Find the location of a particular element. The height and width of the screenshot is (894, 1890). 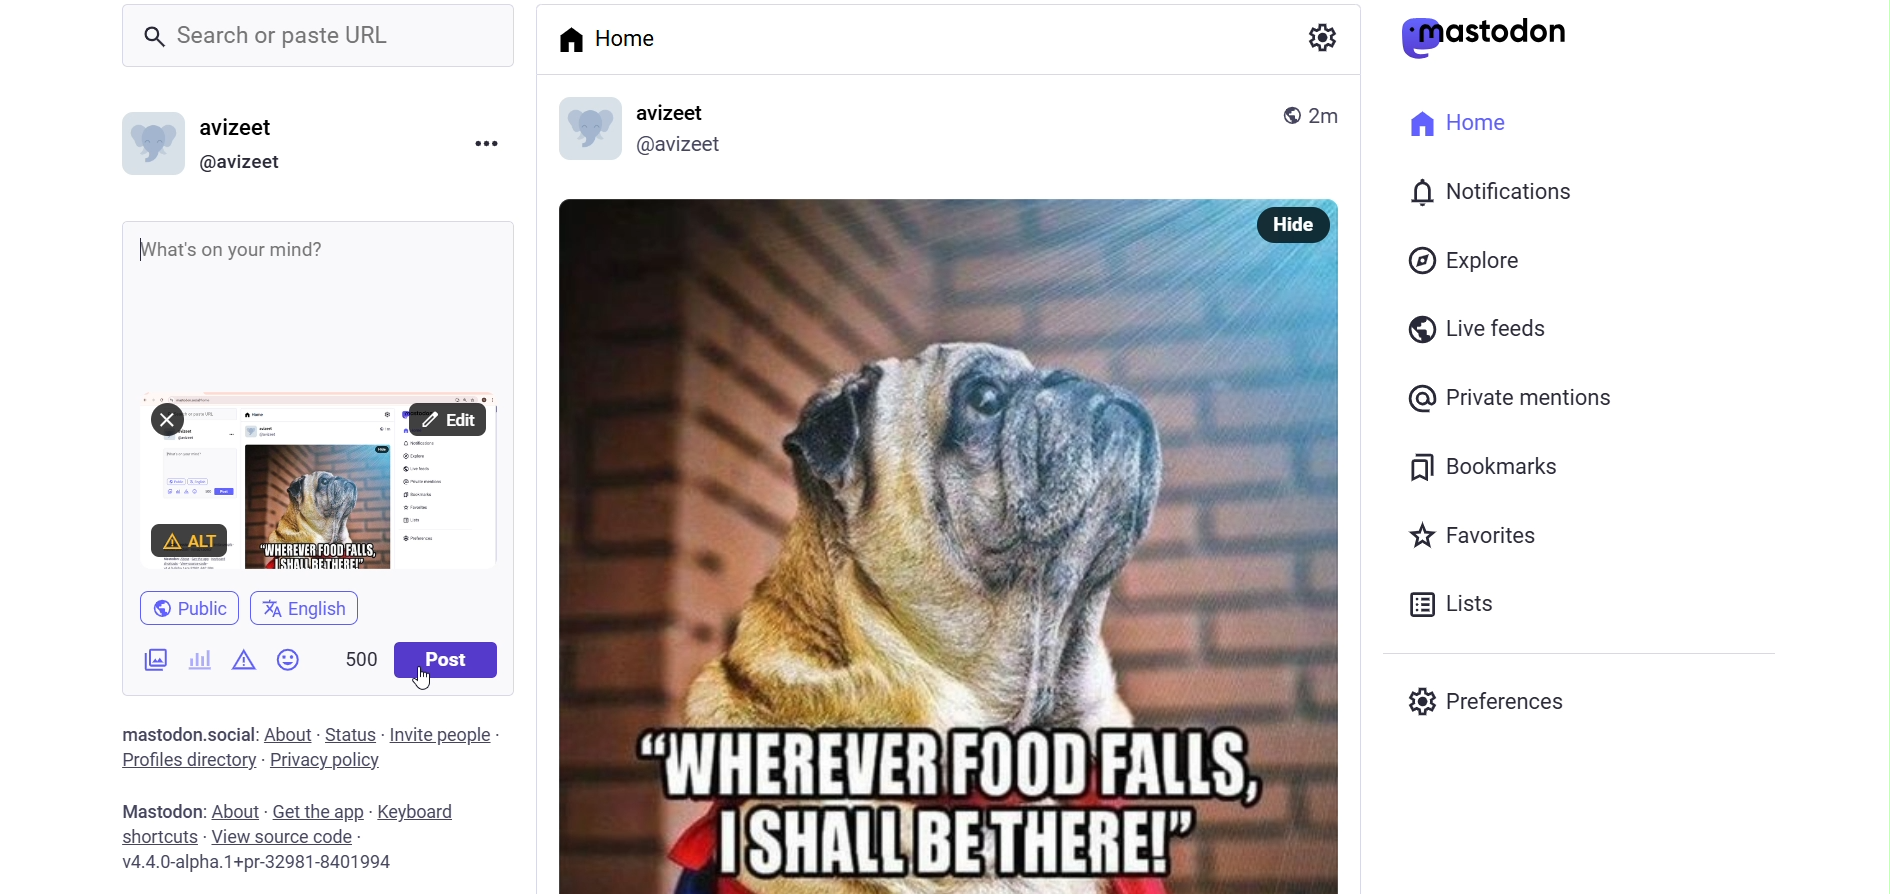

privacy policy is located at coordinates (325, 763).